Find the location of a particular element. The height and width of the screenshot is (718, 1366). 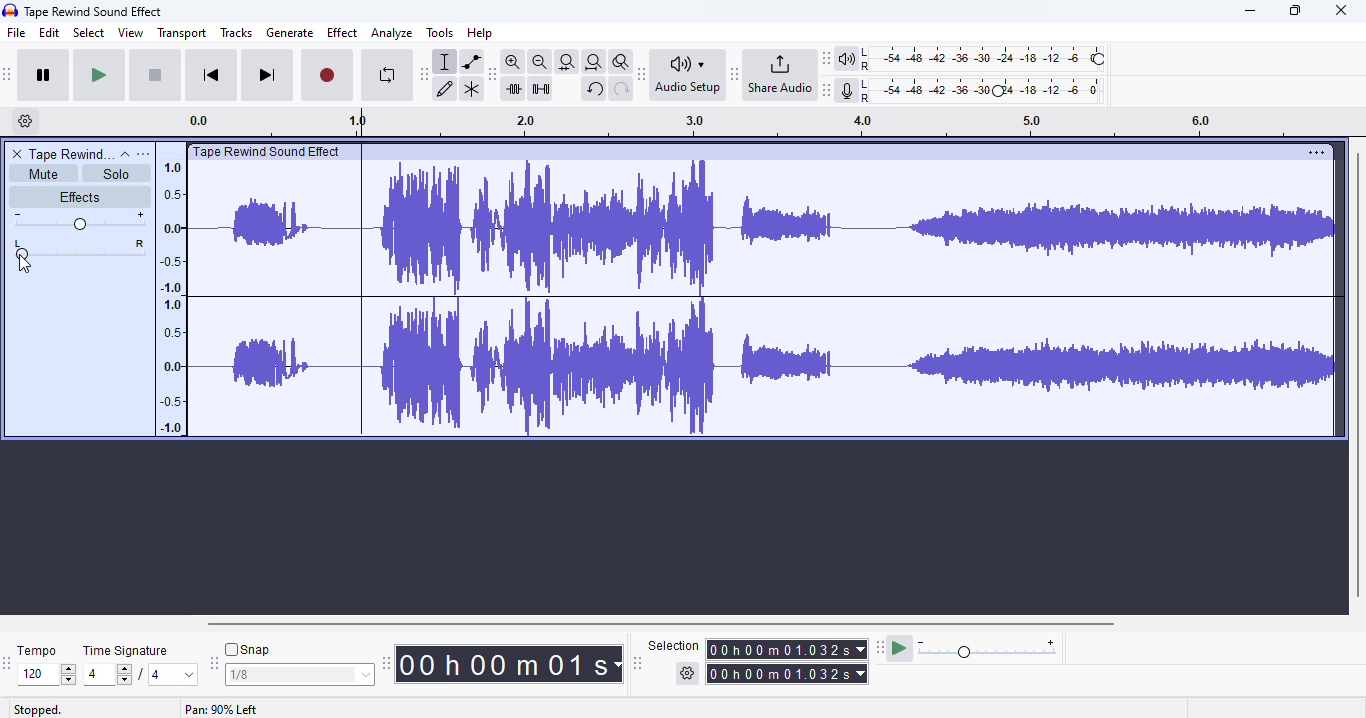

collapse is located at coordinates (126, 155).